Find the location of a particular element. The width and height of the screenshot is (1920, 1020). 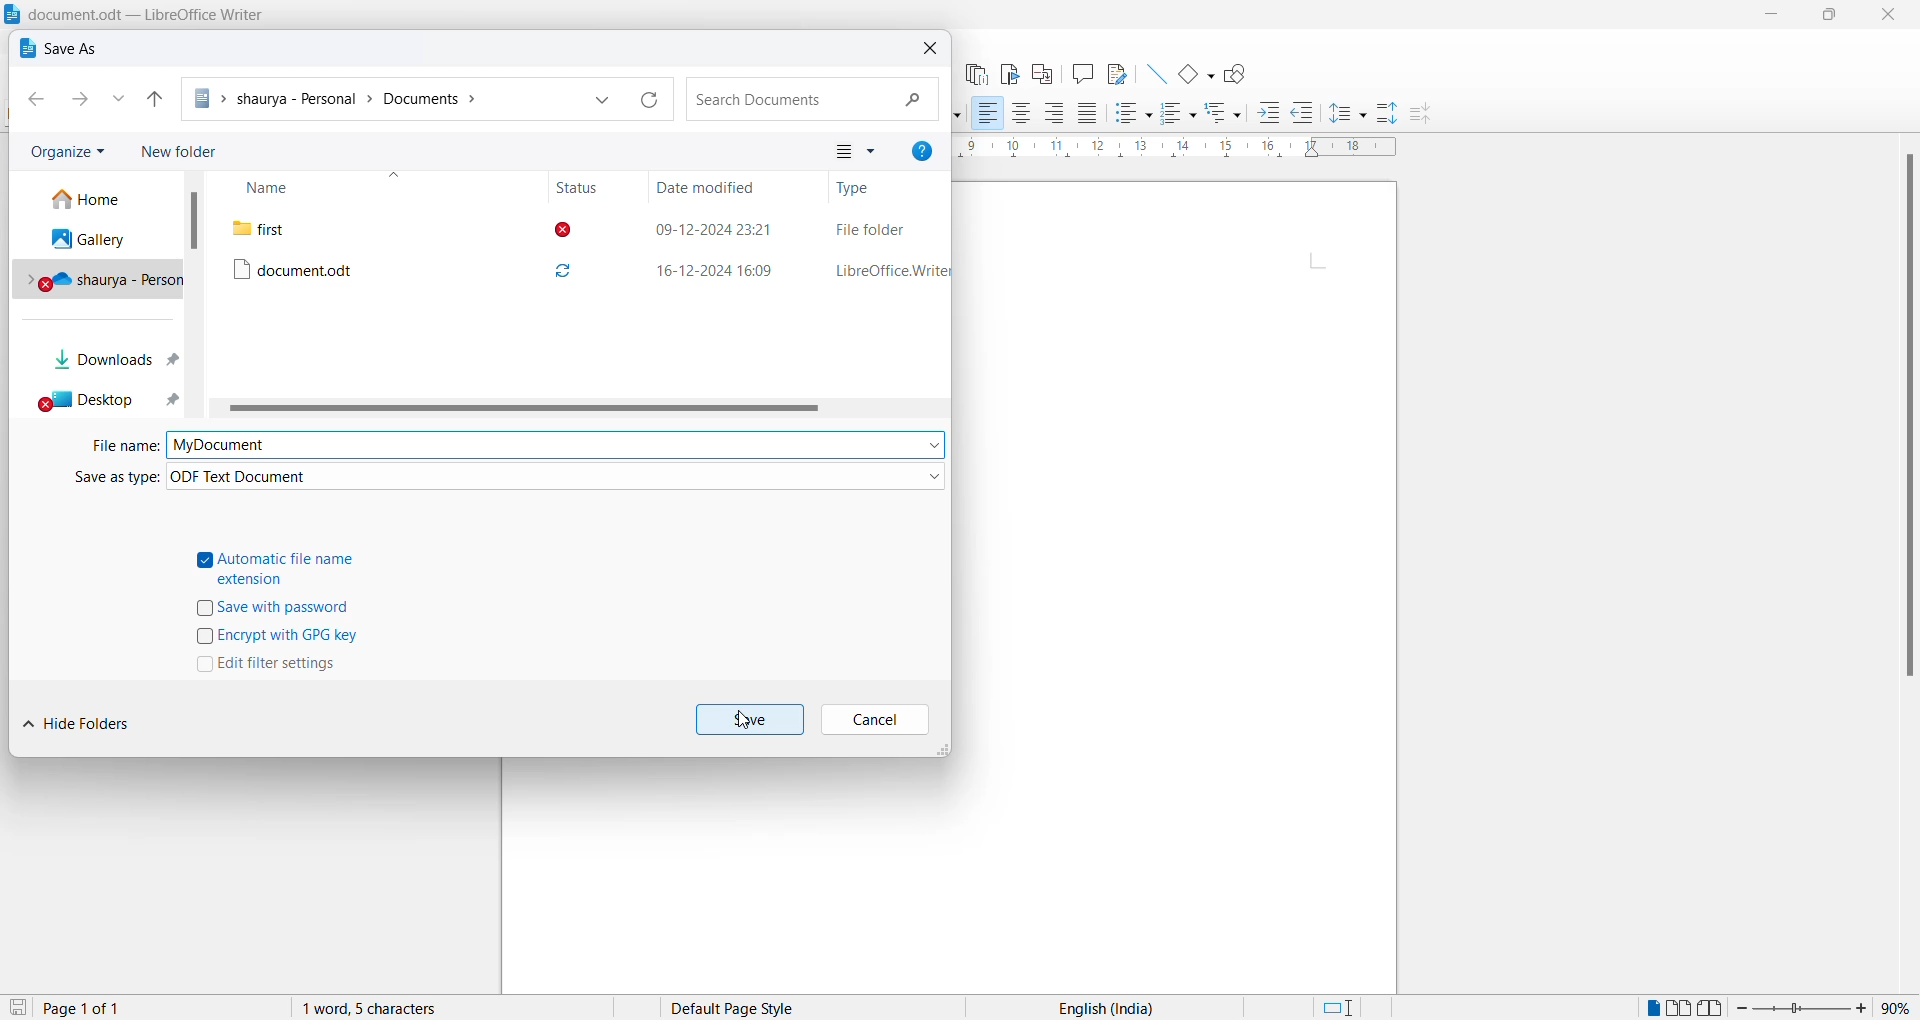

Text language is located at coordinates (1101, 1007).